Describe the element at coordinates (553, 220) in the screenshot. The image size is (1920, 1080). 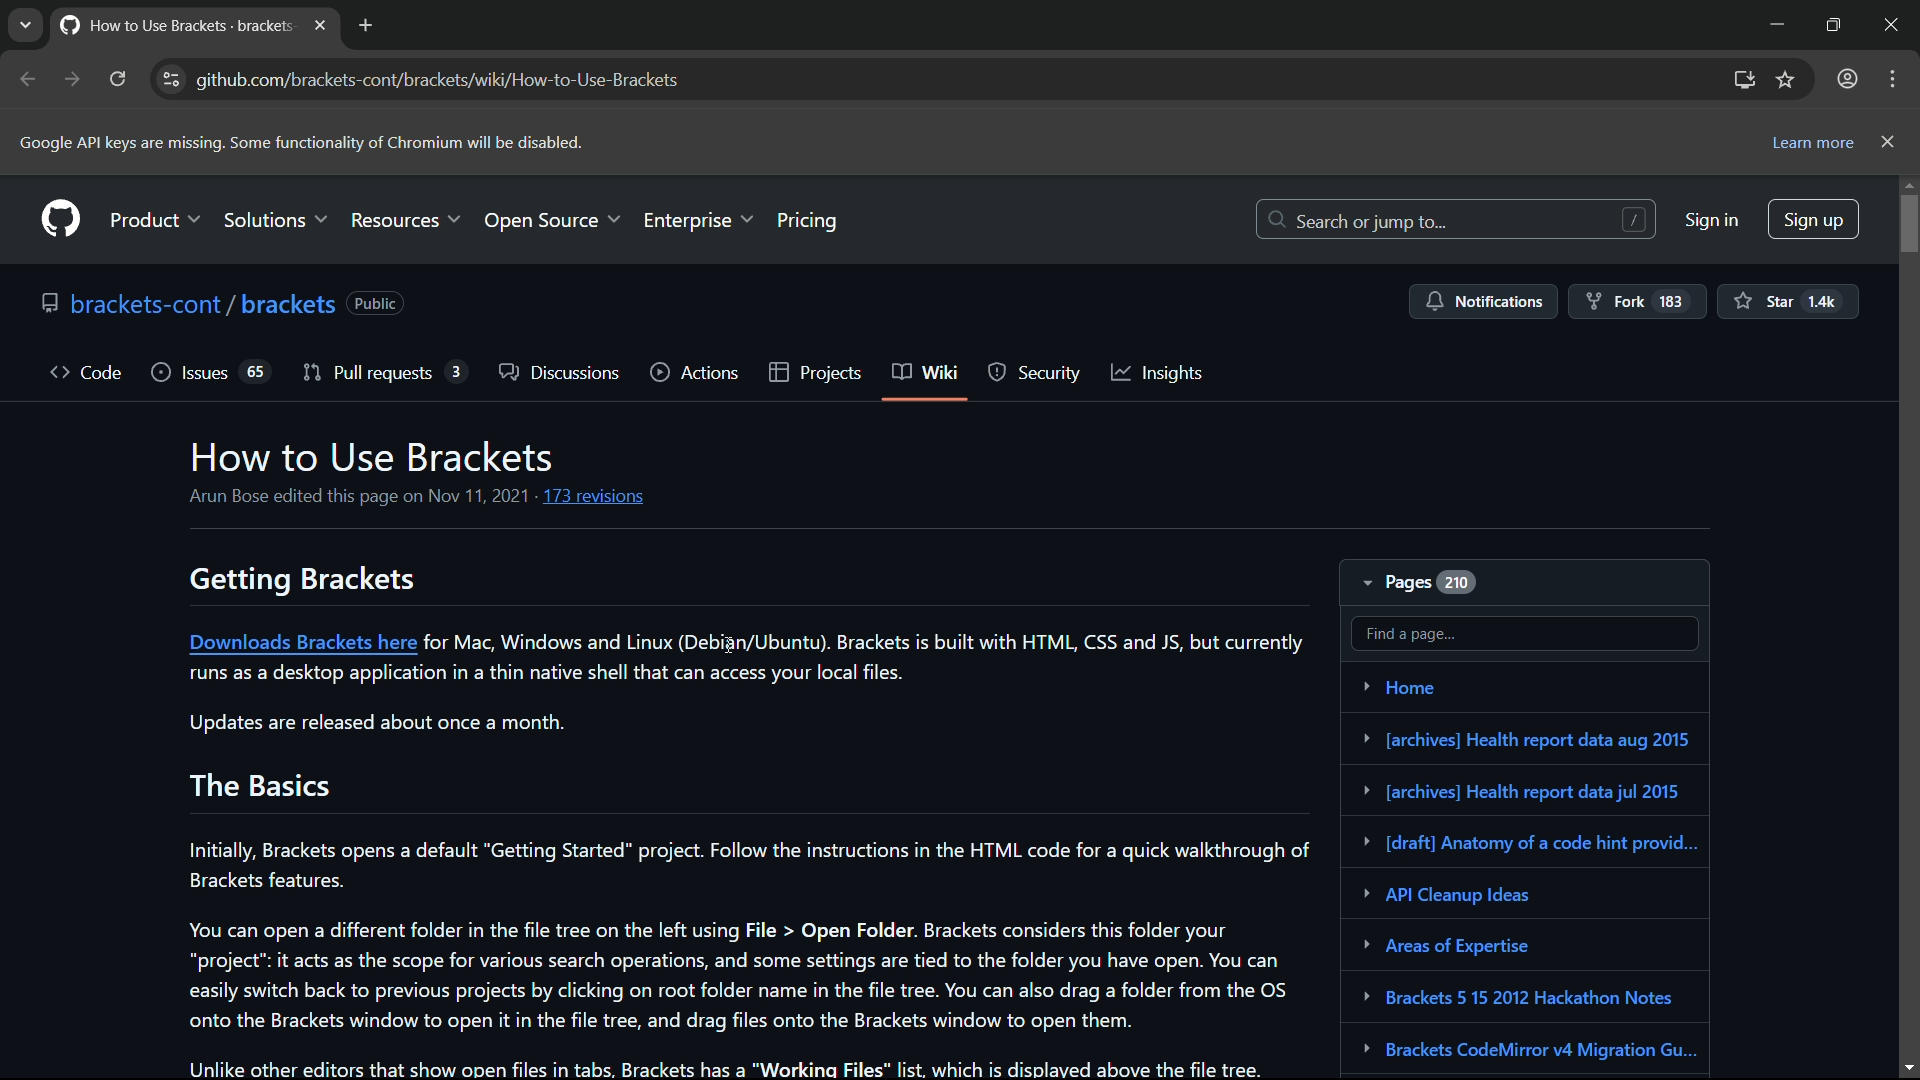
I see `open source` at that location.